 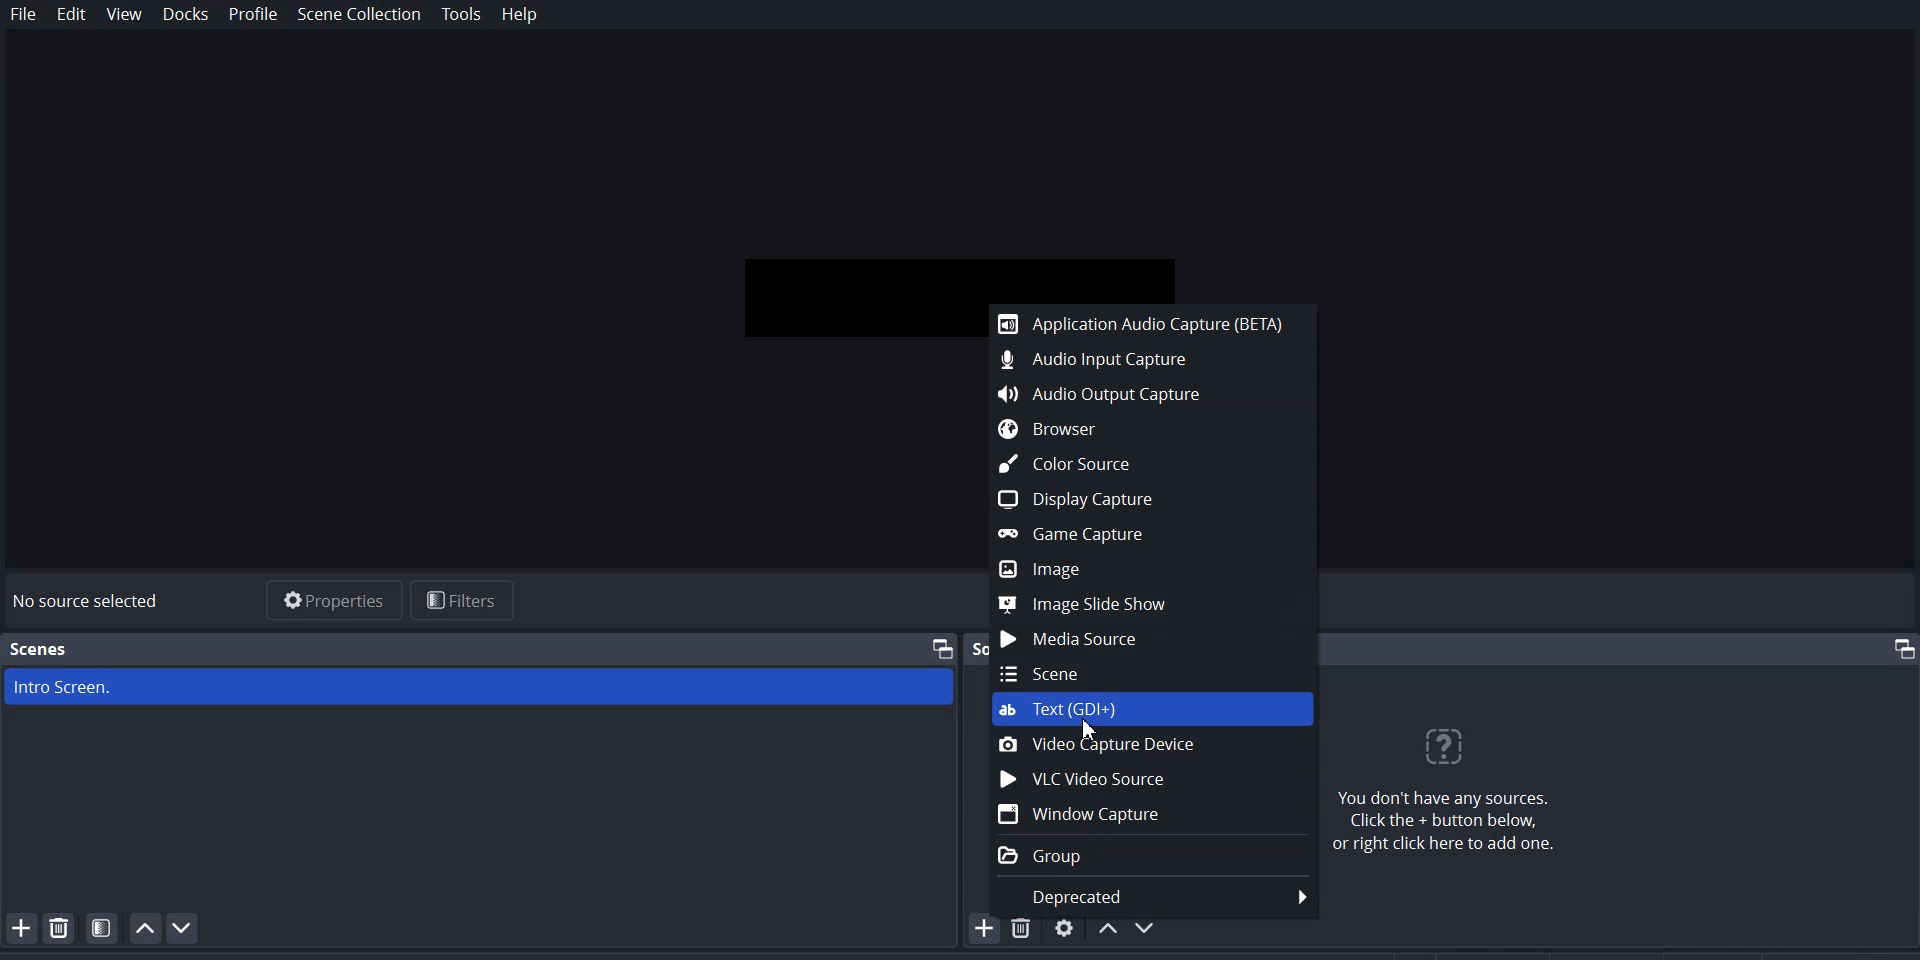 I want to click on Tools, so click(x=462, y=15).